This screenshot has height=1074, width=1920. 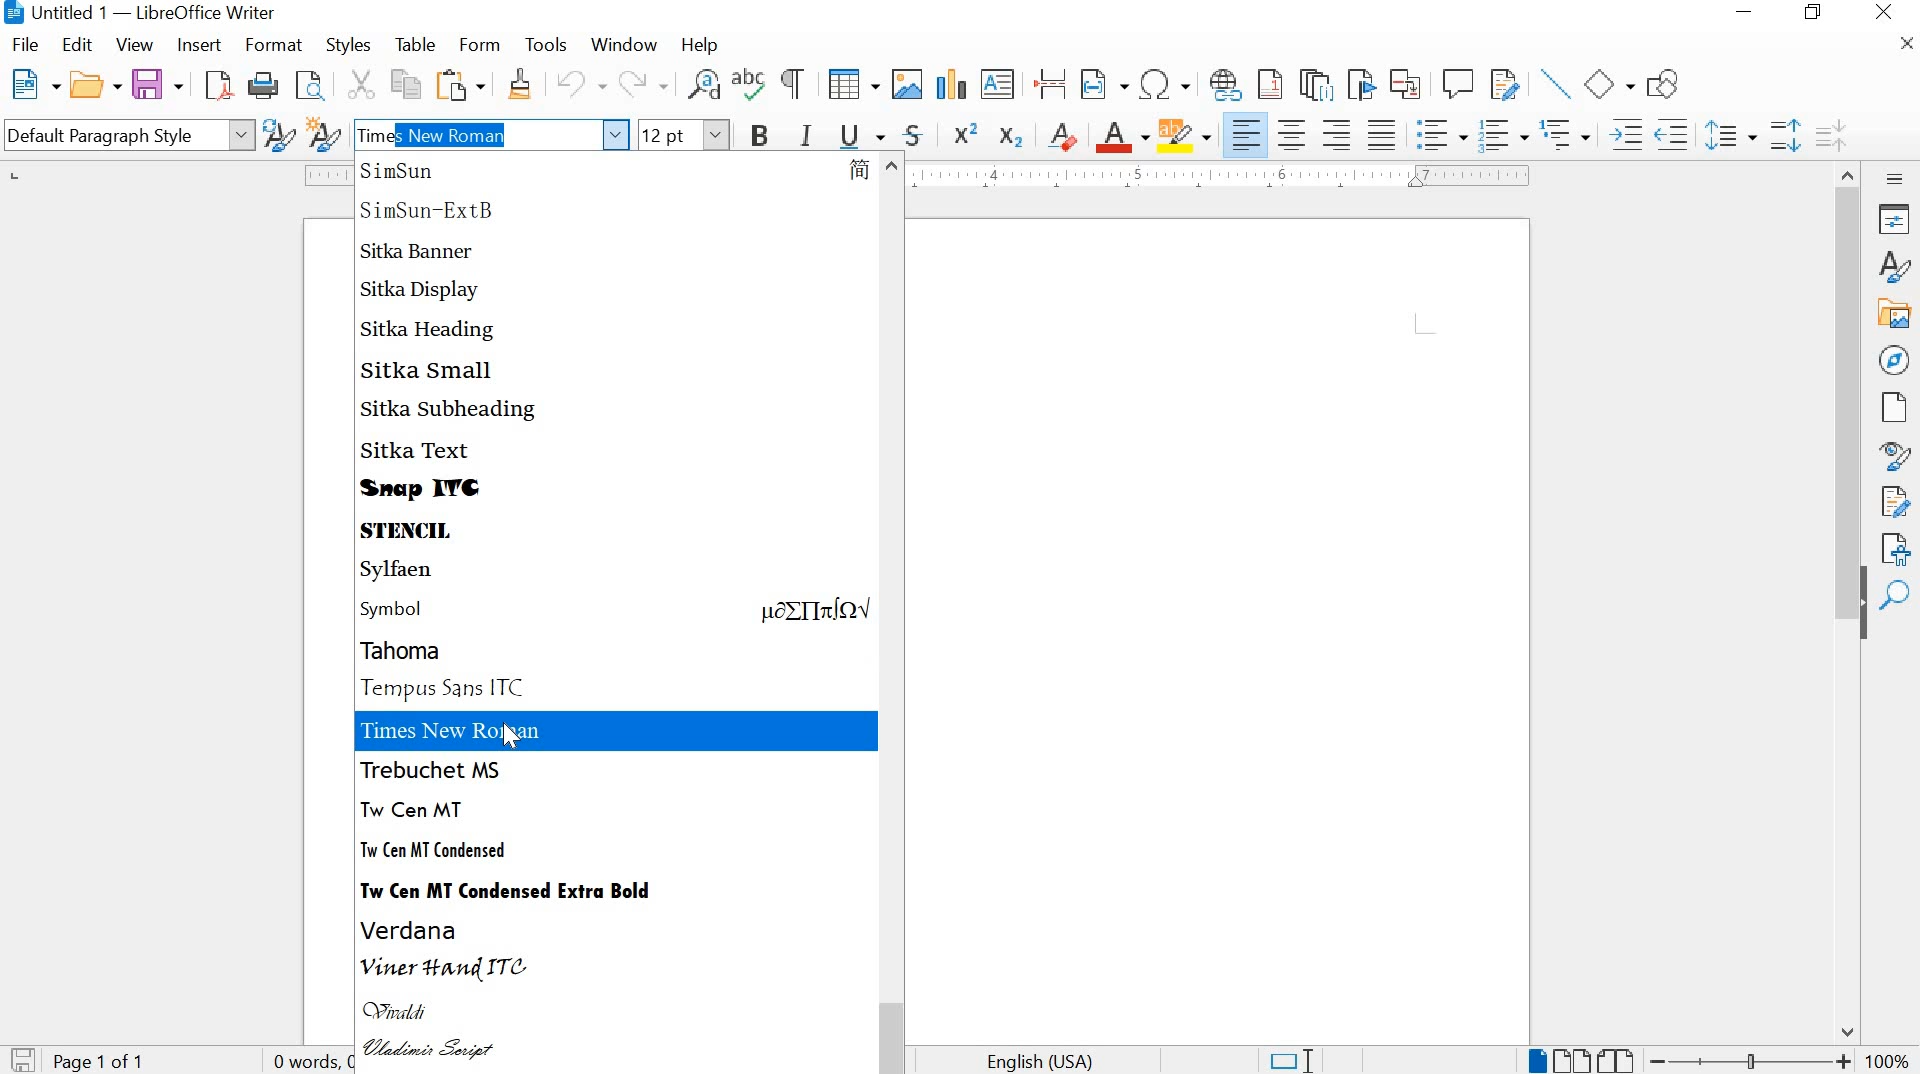 I want to click on SIMSUN-EXTB, so click(x=431, y=212).